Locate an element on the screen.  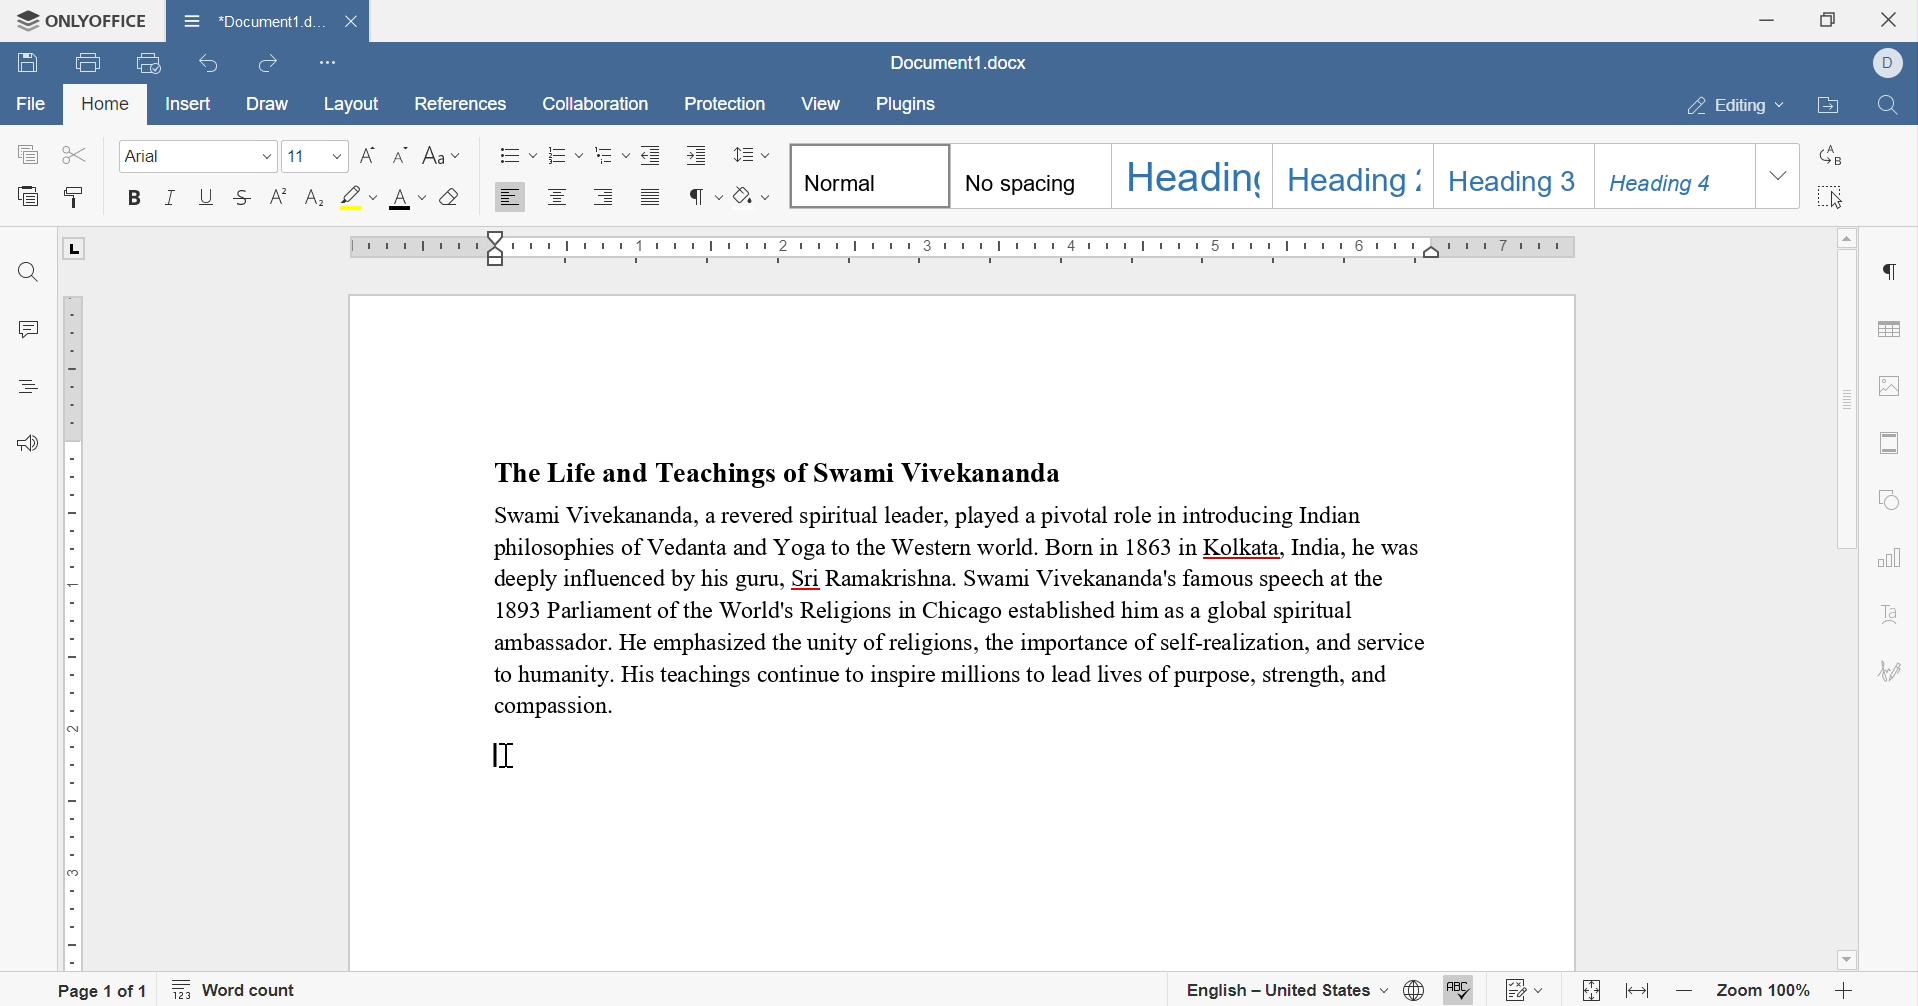
heading  is located at coordinates (1365, 178).